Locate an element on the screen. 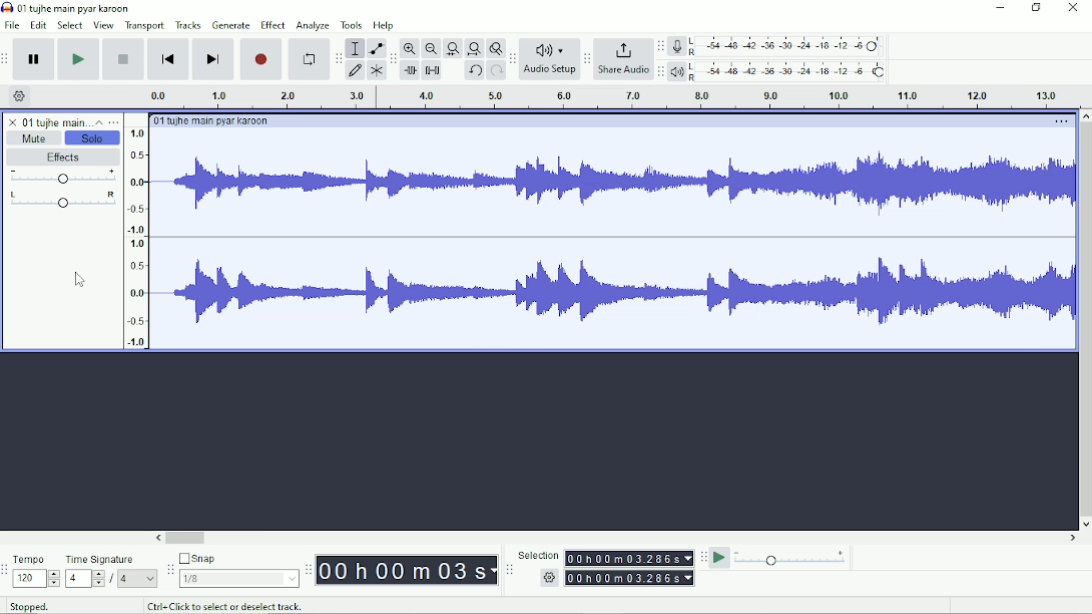  Audio title is located at coordinates (216, 119).